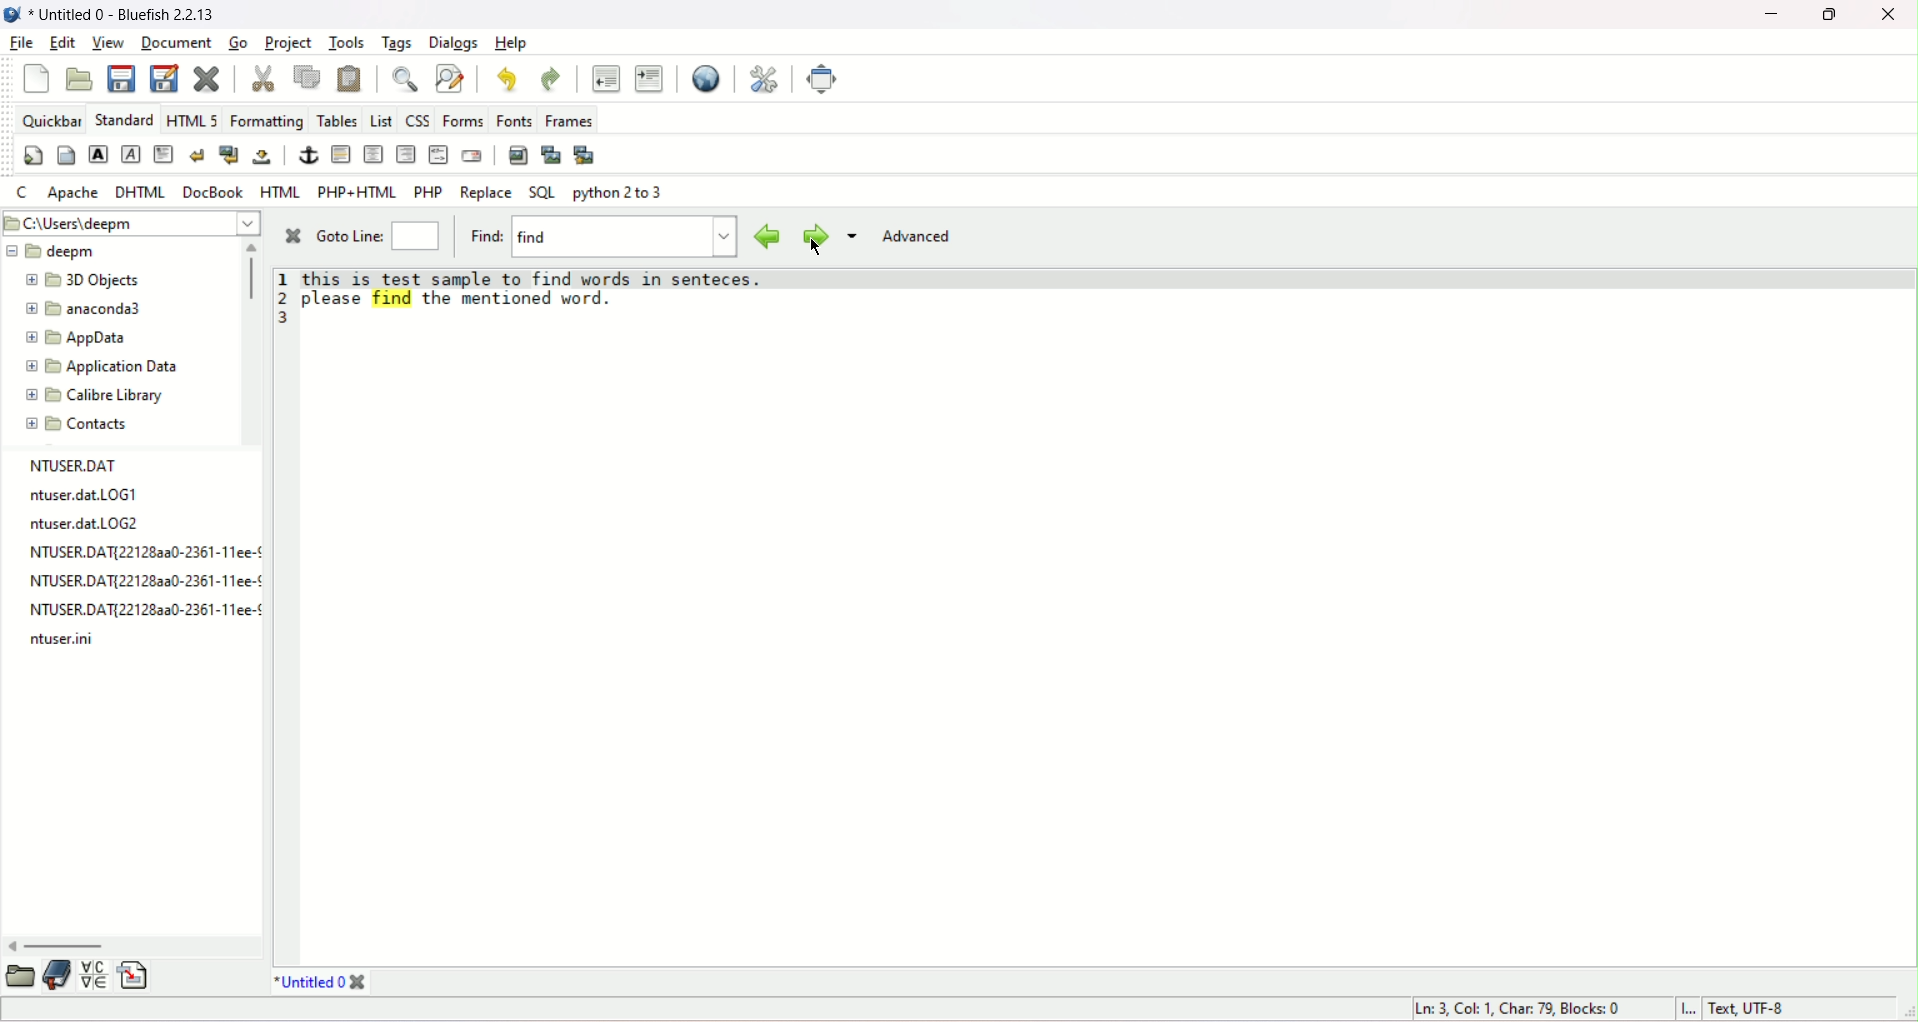 The image size is (1918, 1022). What do you see at coordinates (376, 120) in the screenshot?
I see `list` at bounding box center [376, 120].